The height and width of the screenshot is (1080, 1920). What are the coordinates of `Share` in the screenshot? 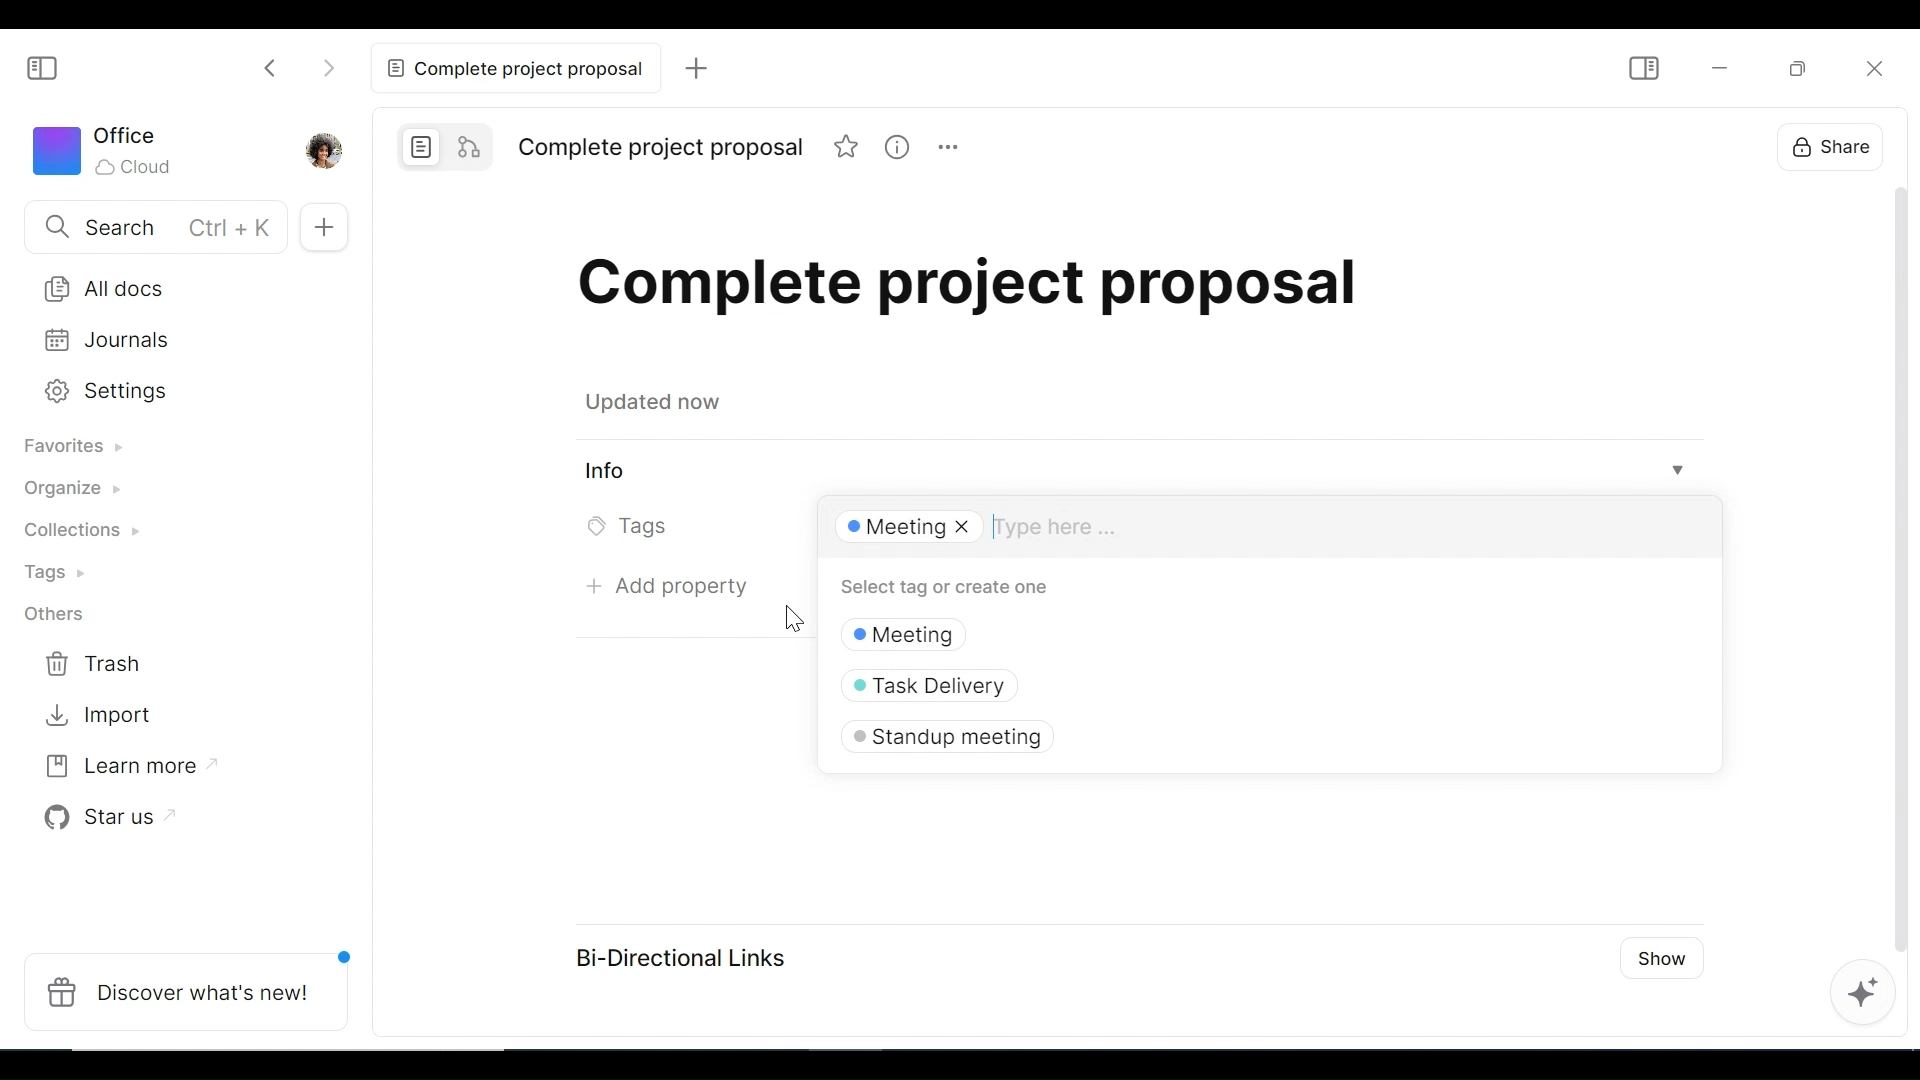 It's located at (1822, 145).